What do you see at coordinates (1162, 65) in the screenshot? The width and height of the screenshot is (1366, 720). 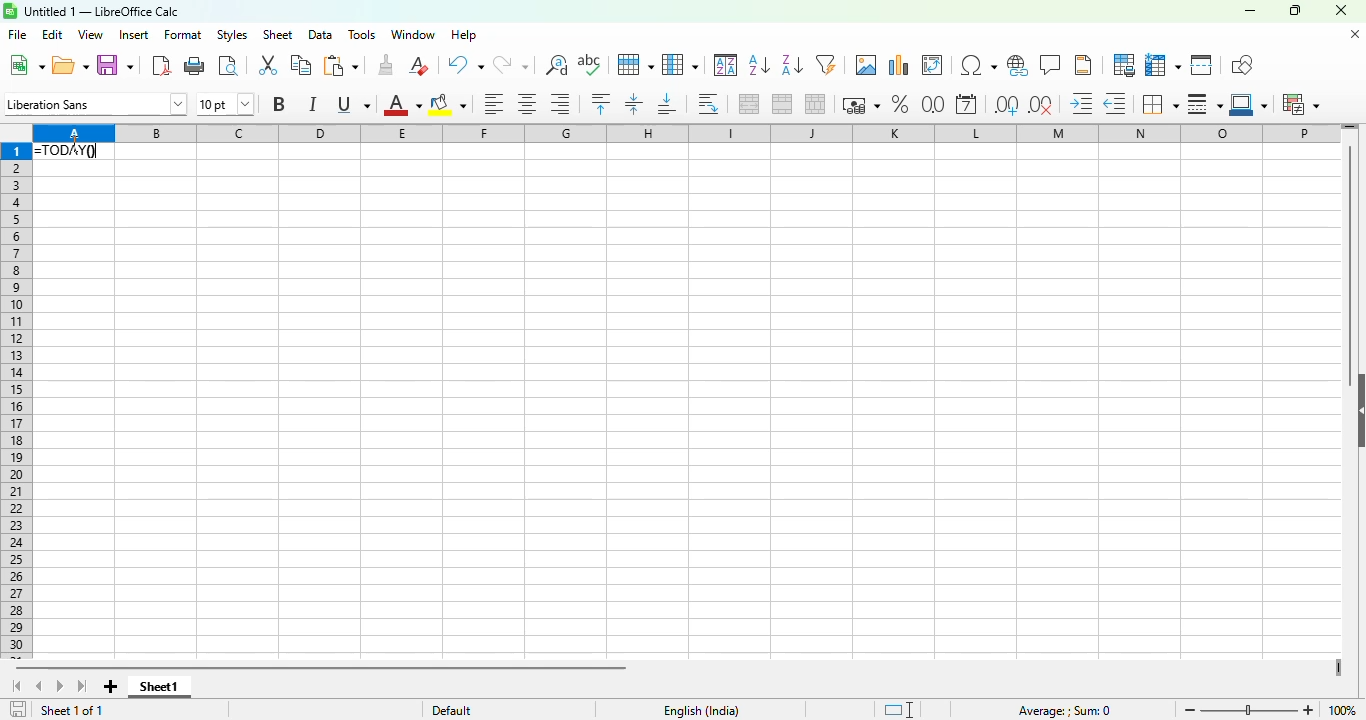 I see `freeze rows and columns` at bounding box center [1162, 65].